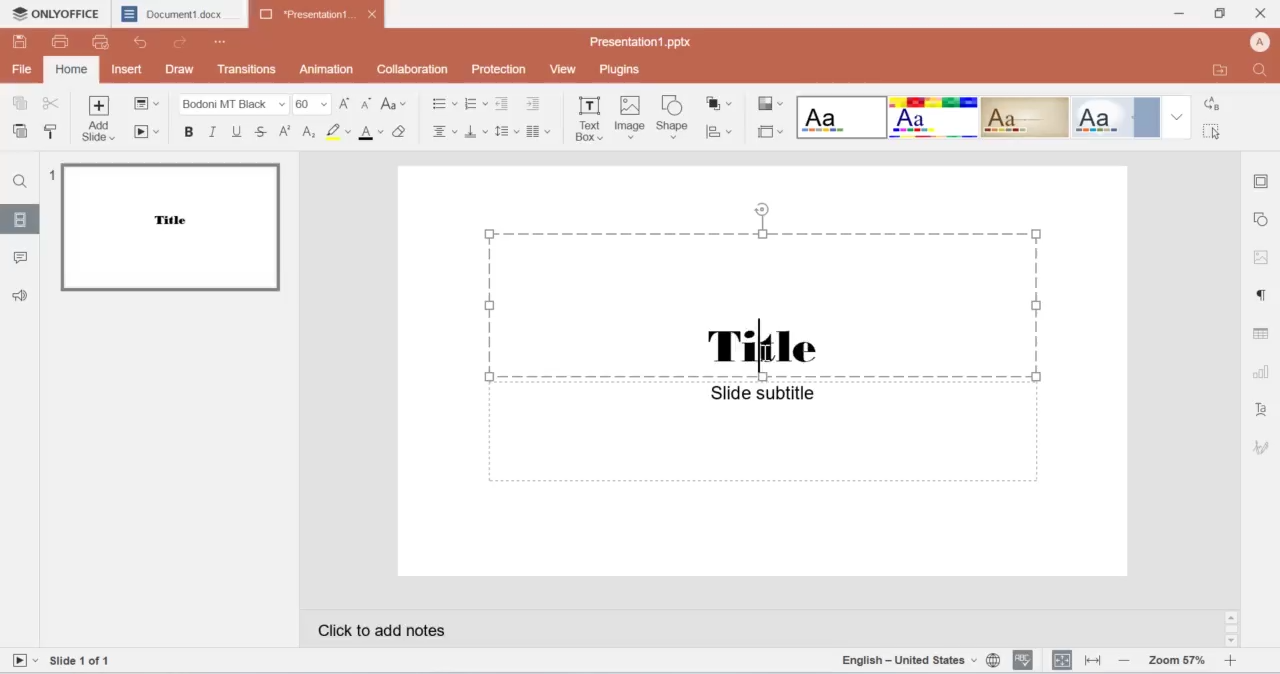 Image resolution: width=1280 pixels, height=674 pixels. Describe the element at coordinates (347, 106) in the screenshot. I see `increase font size` at that location.